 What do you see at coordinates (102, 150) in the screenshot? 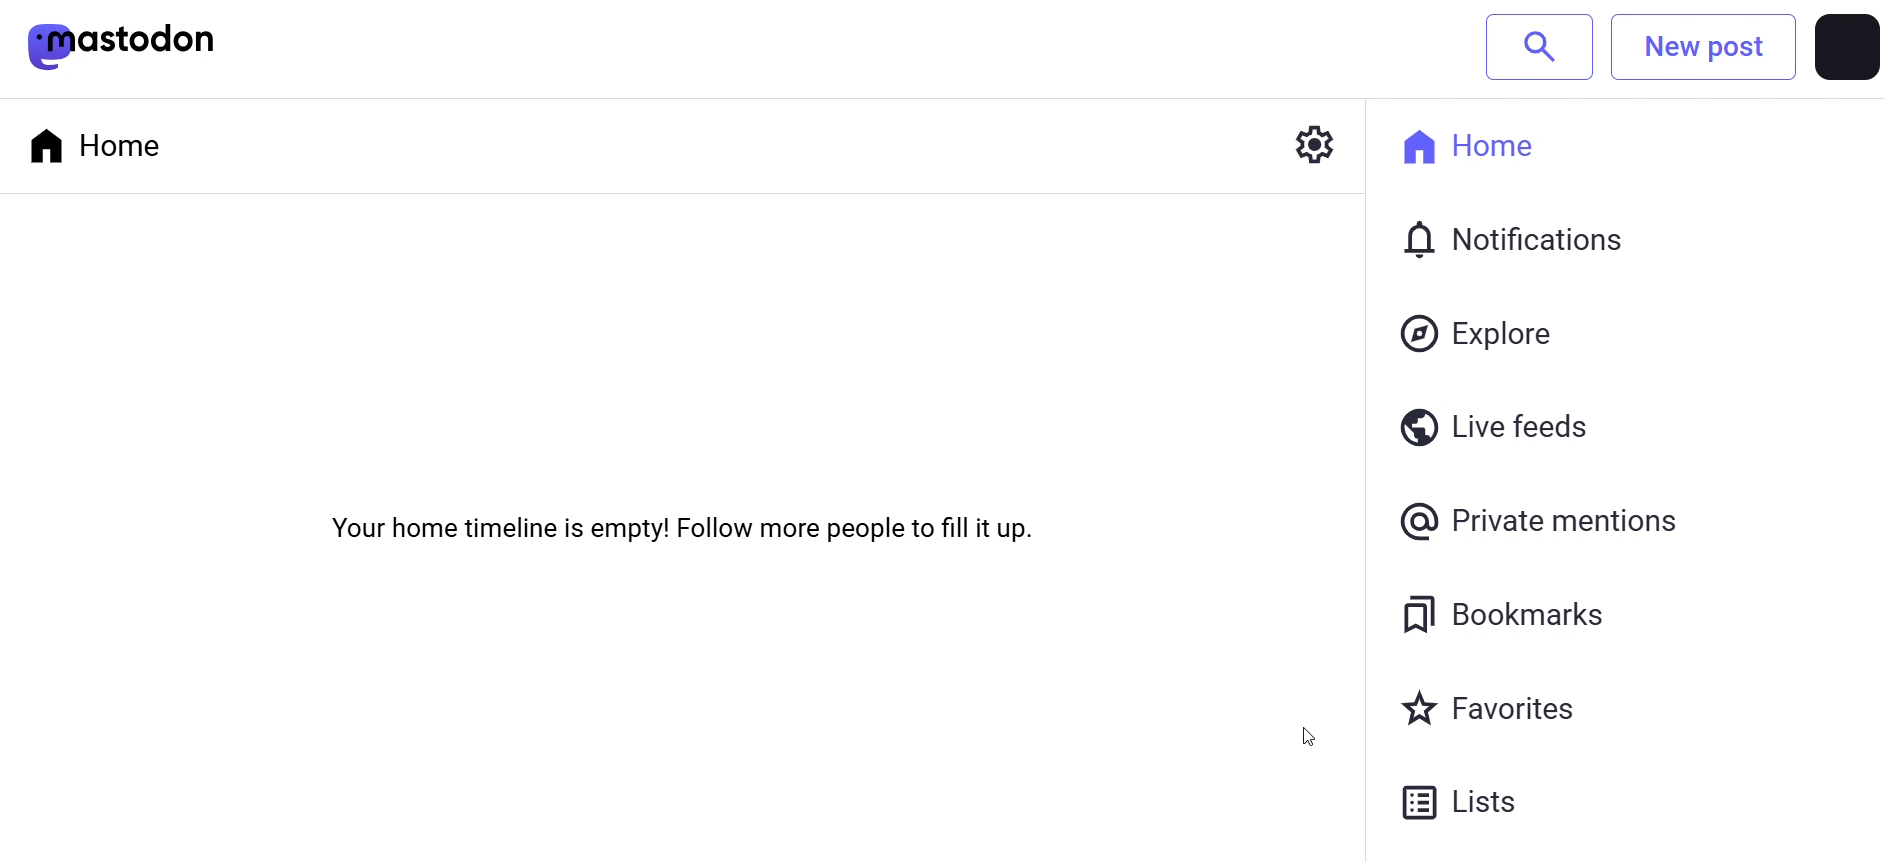
I see `home tab` at bounding box center [102, 150].